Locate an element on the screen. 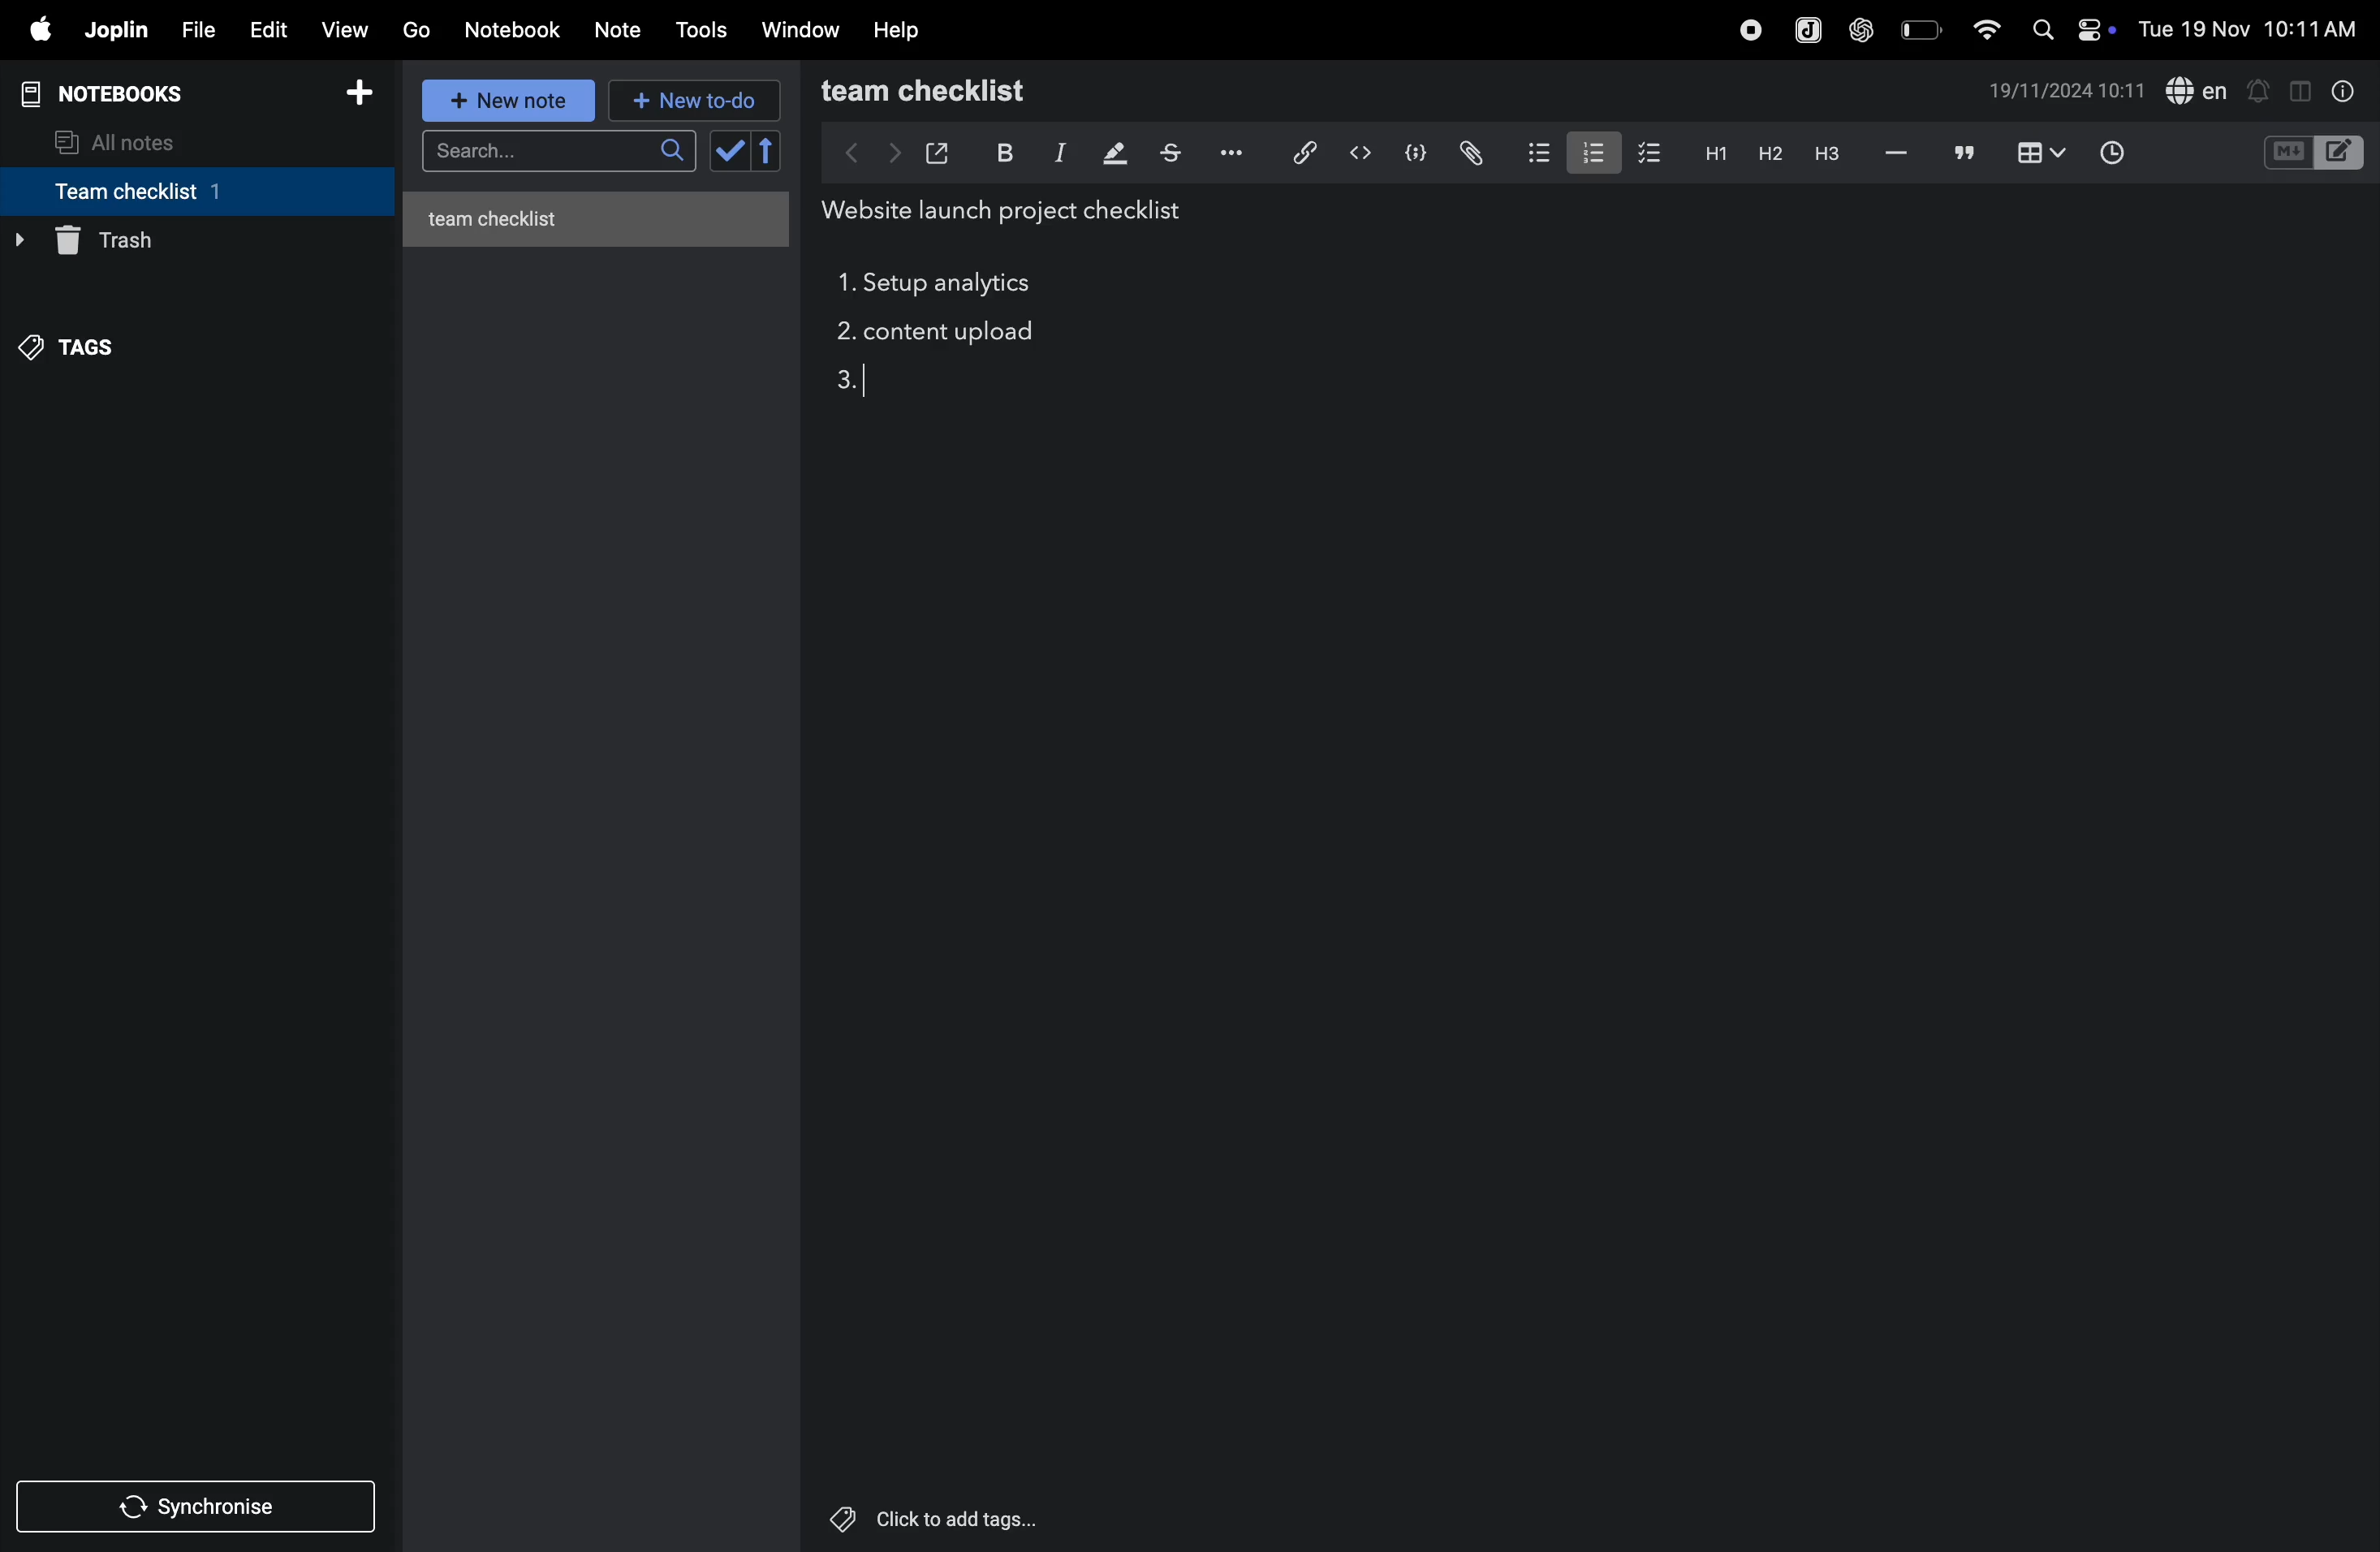 The image size is (2380, 1552). heading 3 is located at coordinates (1826, 153).